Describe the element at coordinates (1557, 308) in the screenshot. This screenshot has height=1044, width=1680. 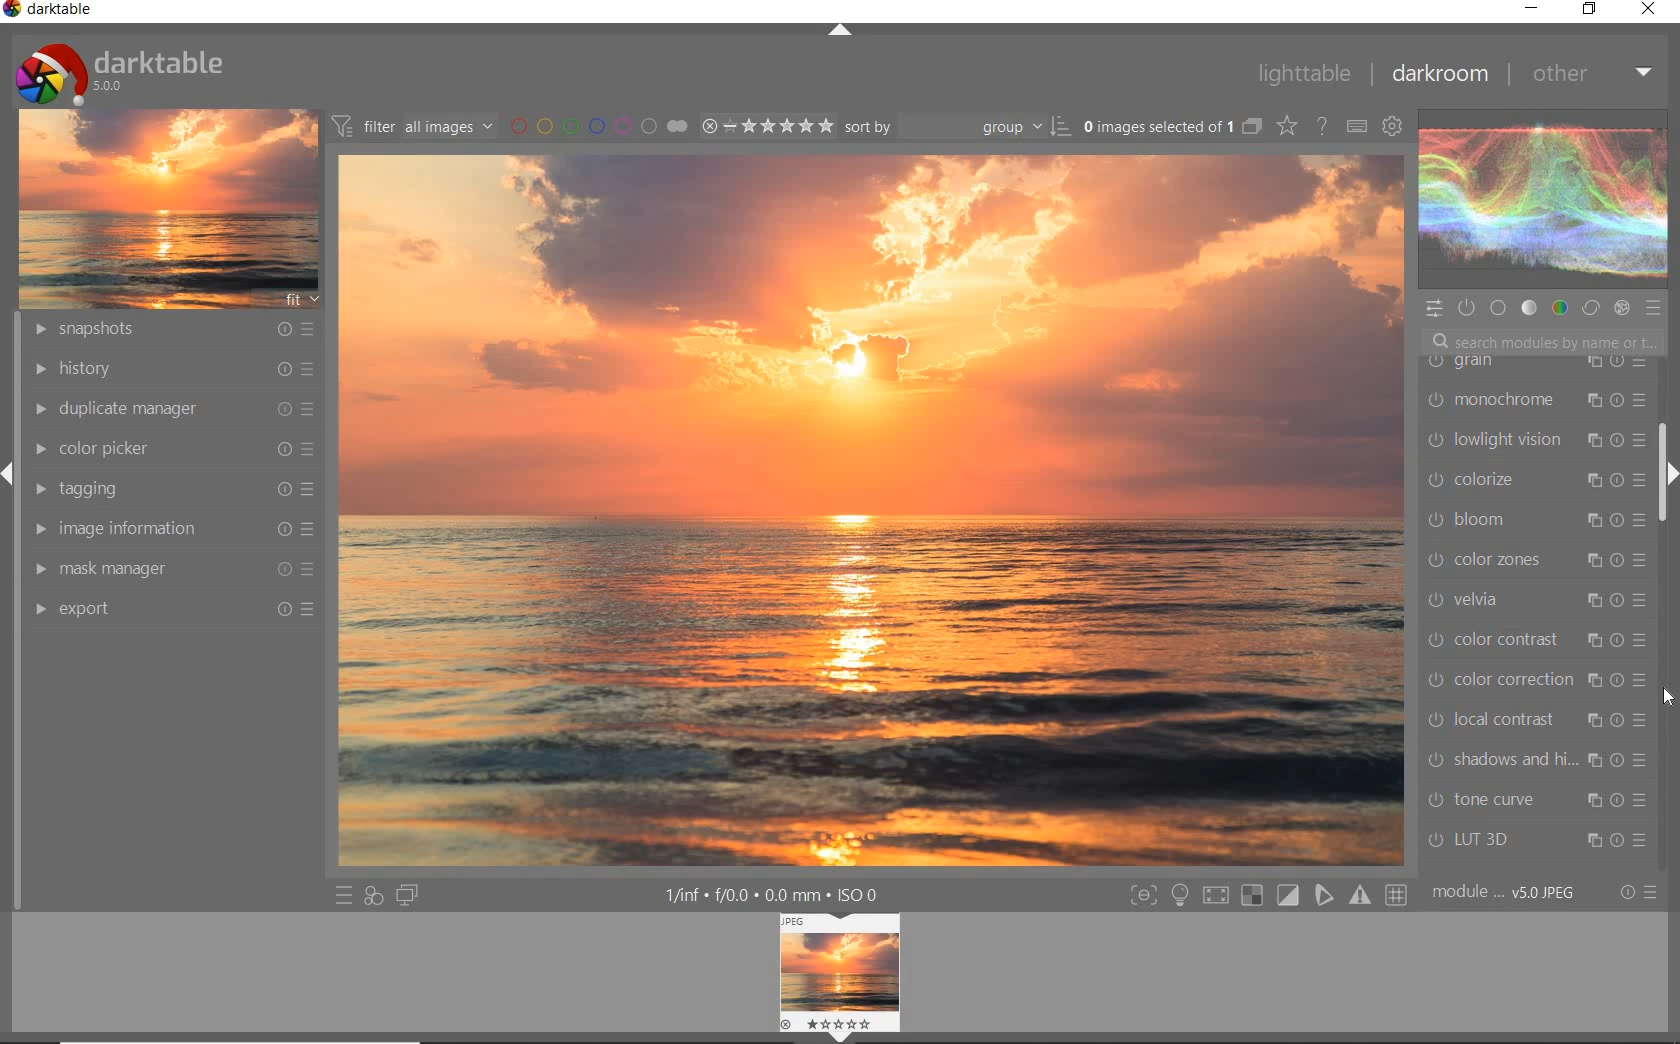
I see `COLOR` at that location.